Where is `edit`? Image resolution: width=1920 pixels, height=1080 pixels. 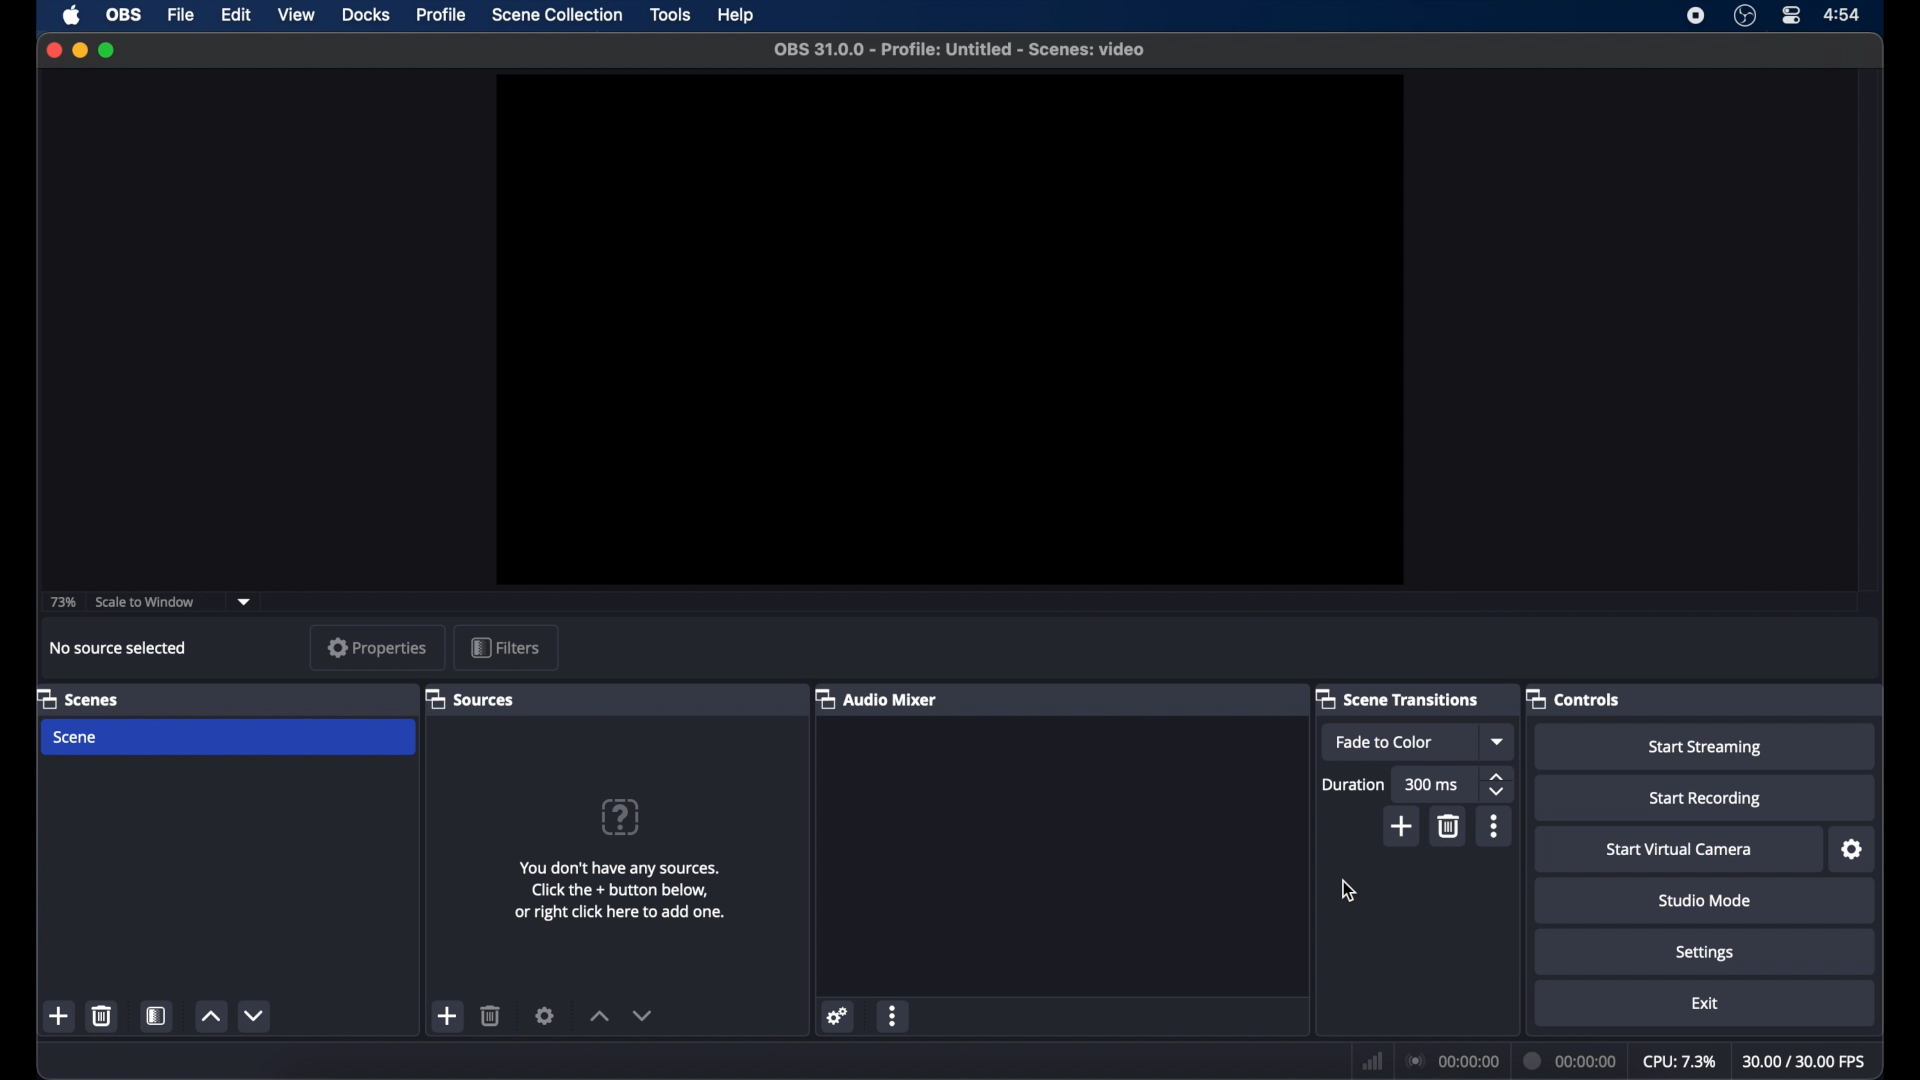
edit is located at coordinates (238, 15).